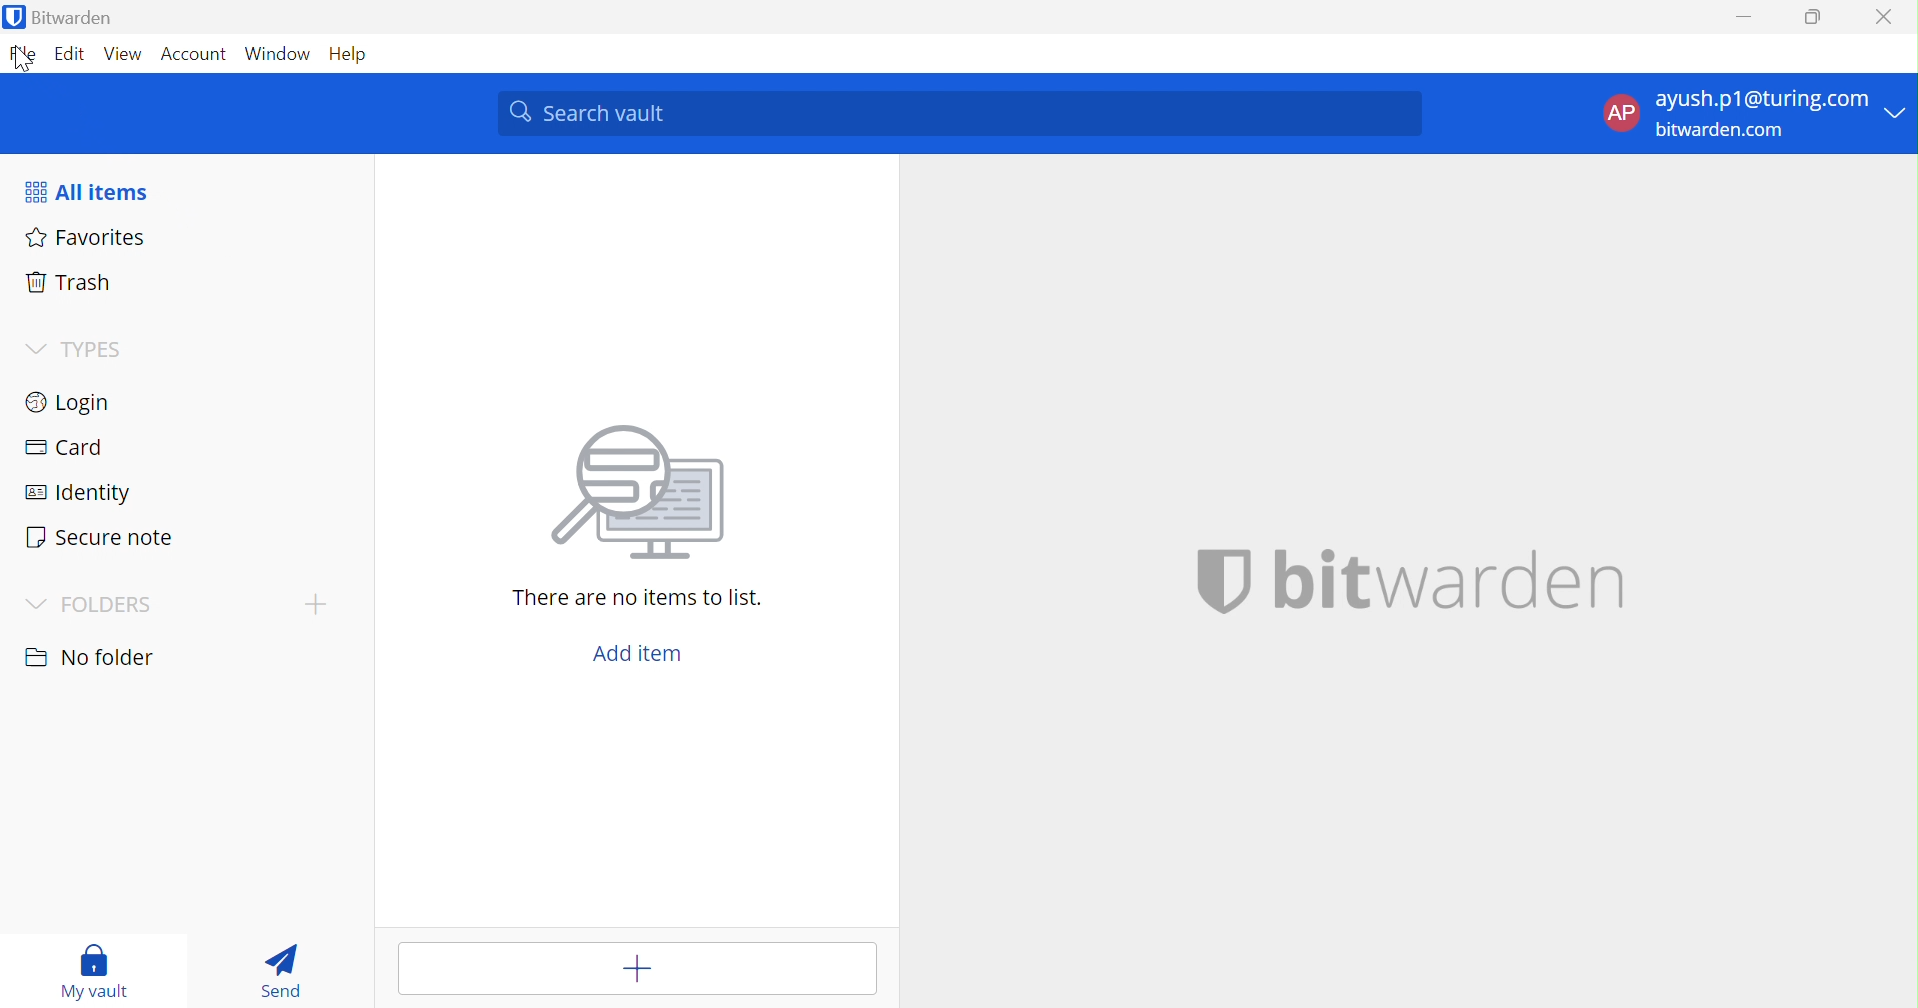  Describe the element at coordinates (637, 599) in the screenshot. I see `There are no items to list.` at that location.